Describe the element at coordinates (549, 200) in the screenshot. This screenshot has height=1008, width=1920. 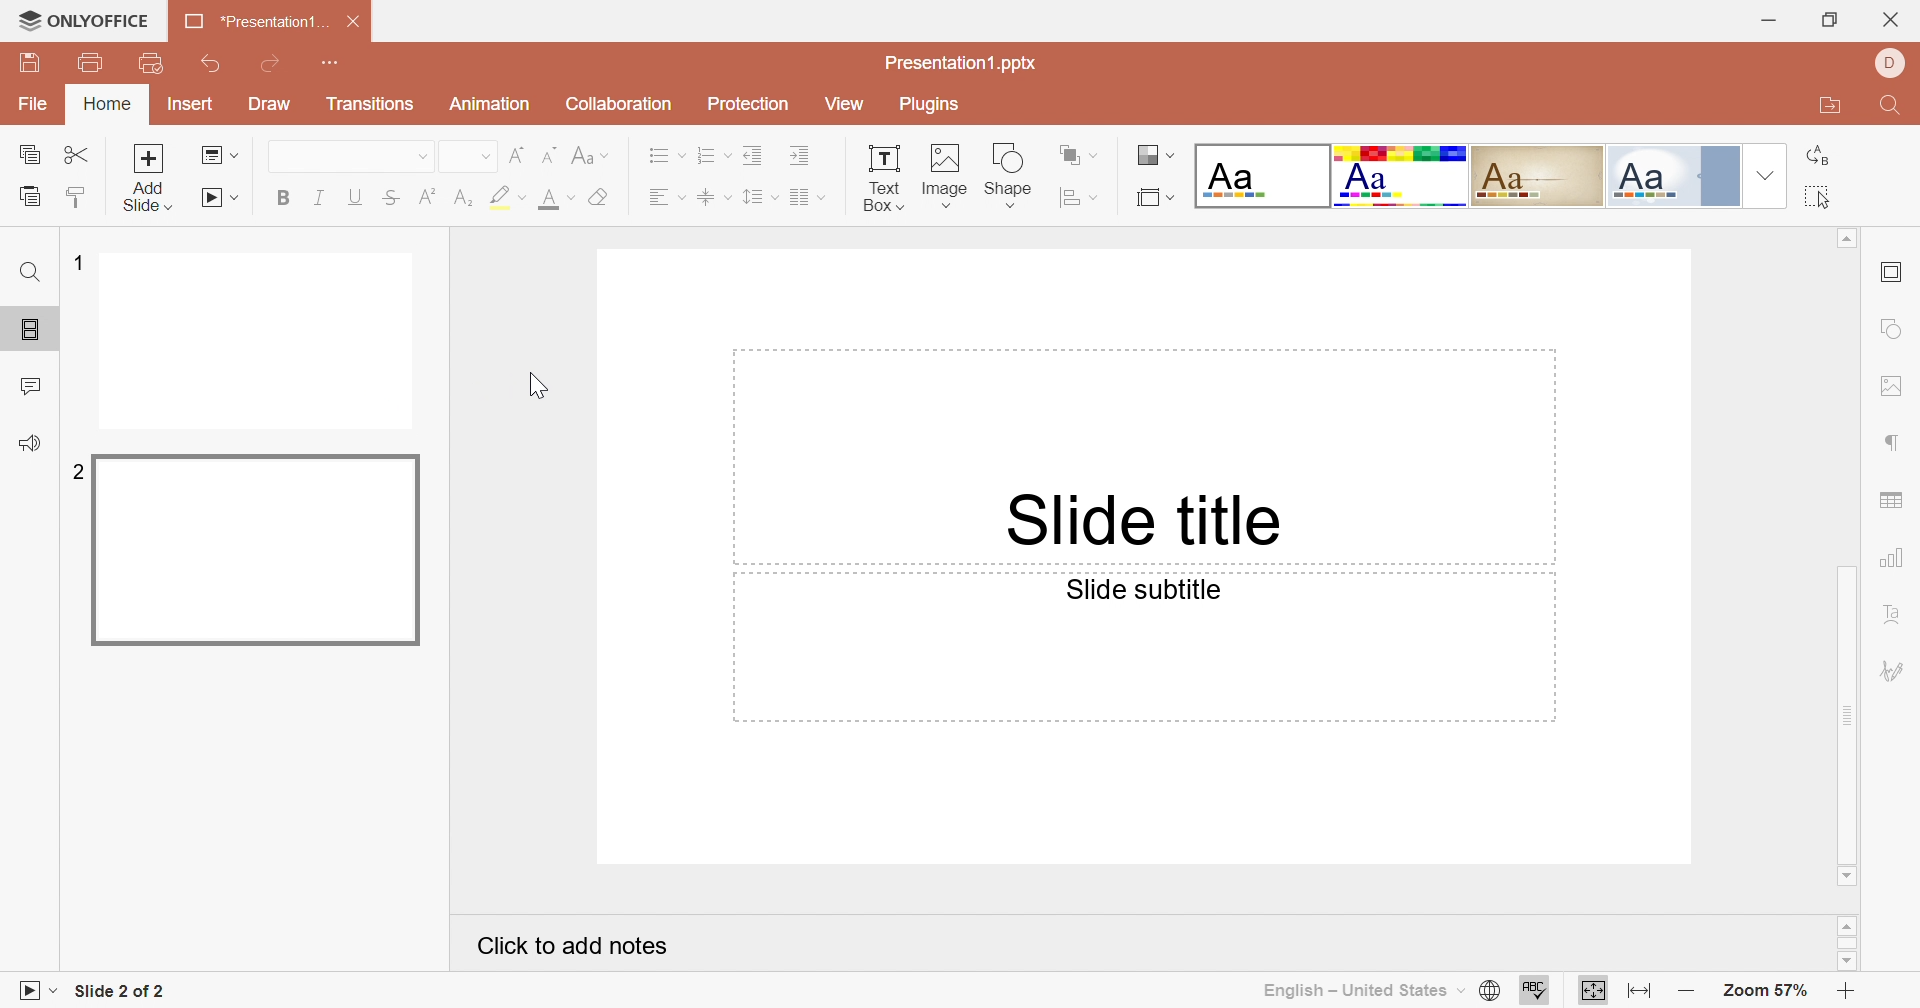
I see `Font color` at that location.